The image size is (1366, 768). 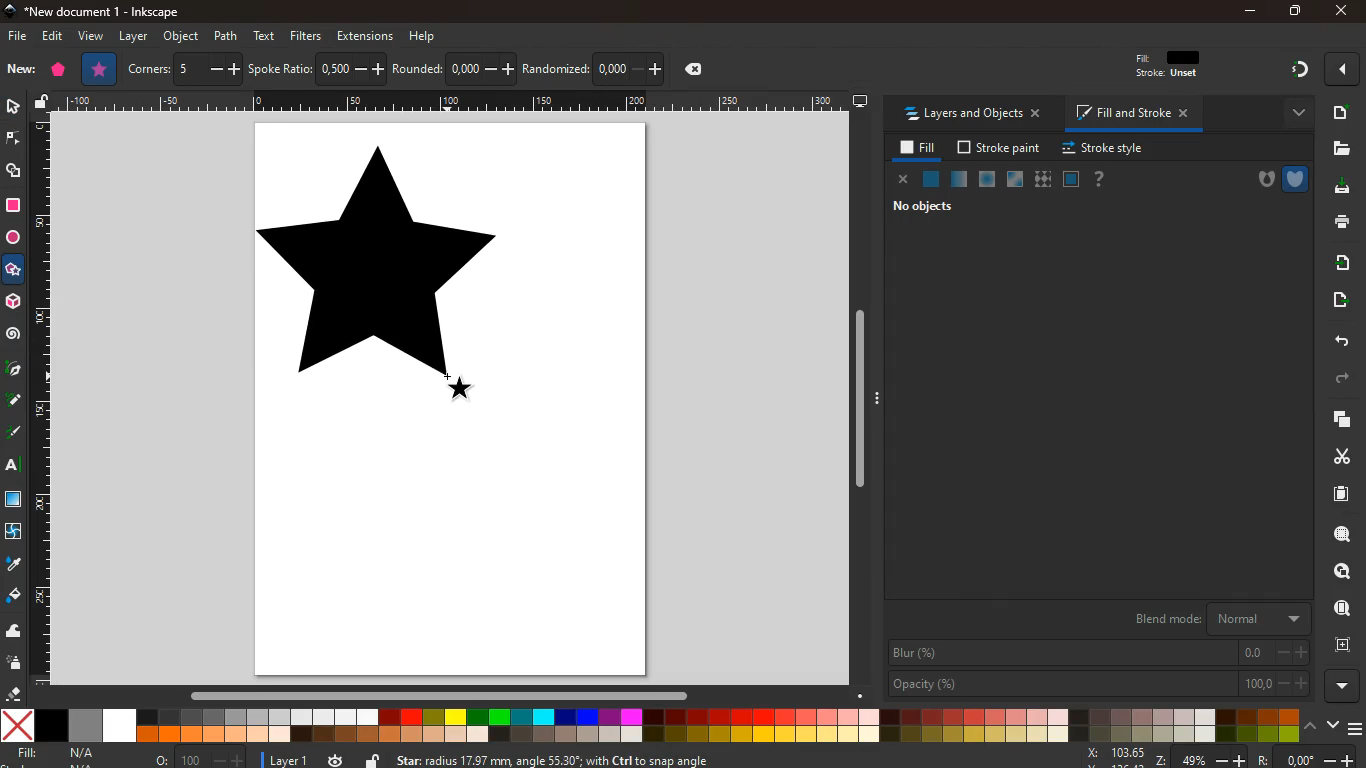 I want to click on forward, so click(x=1334, y=380).